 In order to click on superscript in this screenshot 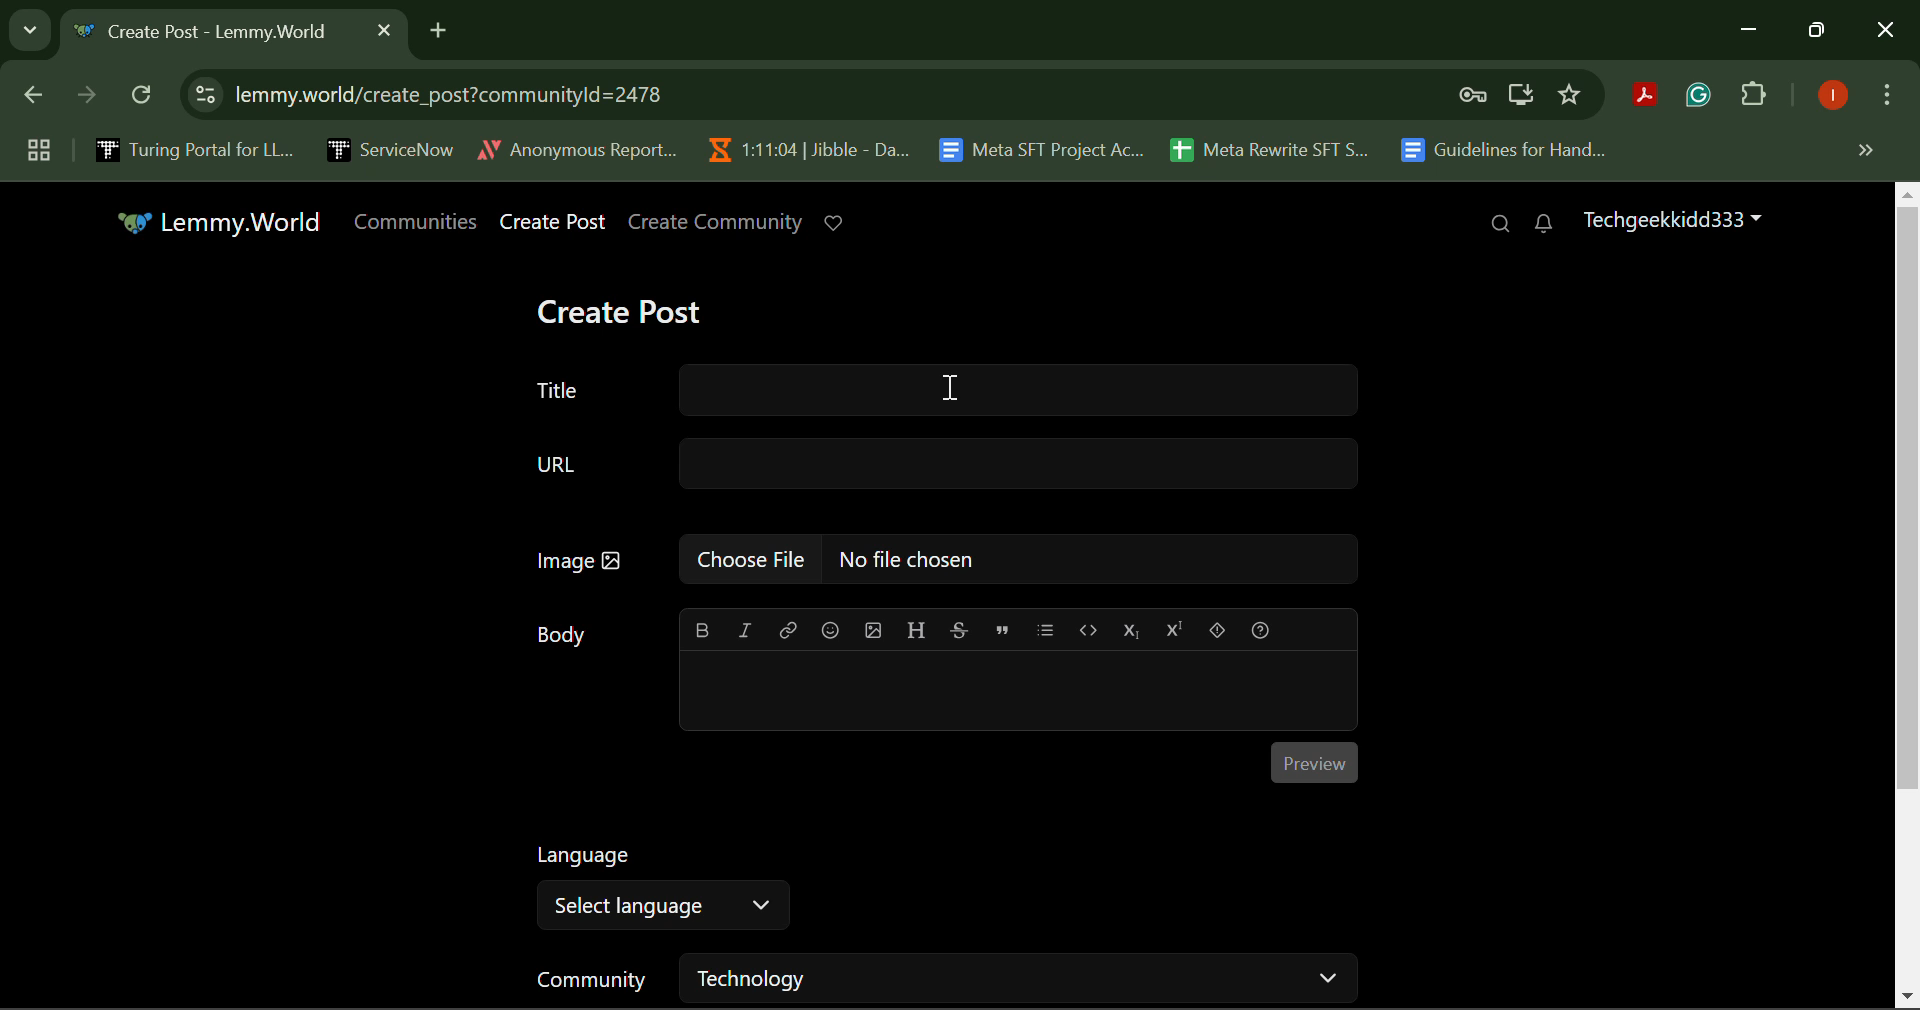, I will do `click(1171, 628)`.